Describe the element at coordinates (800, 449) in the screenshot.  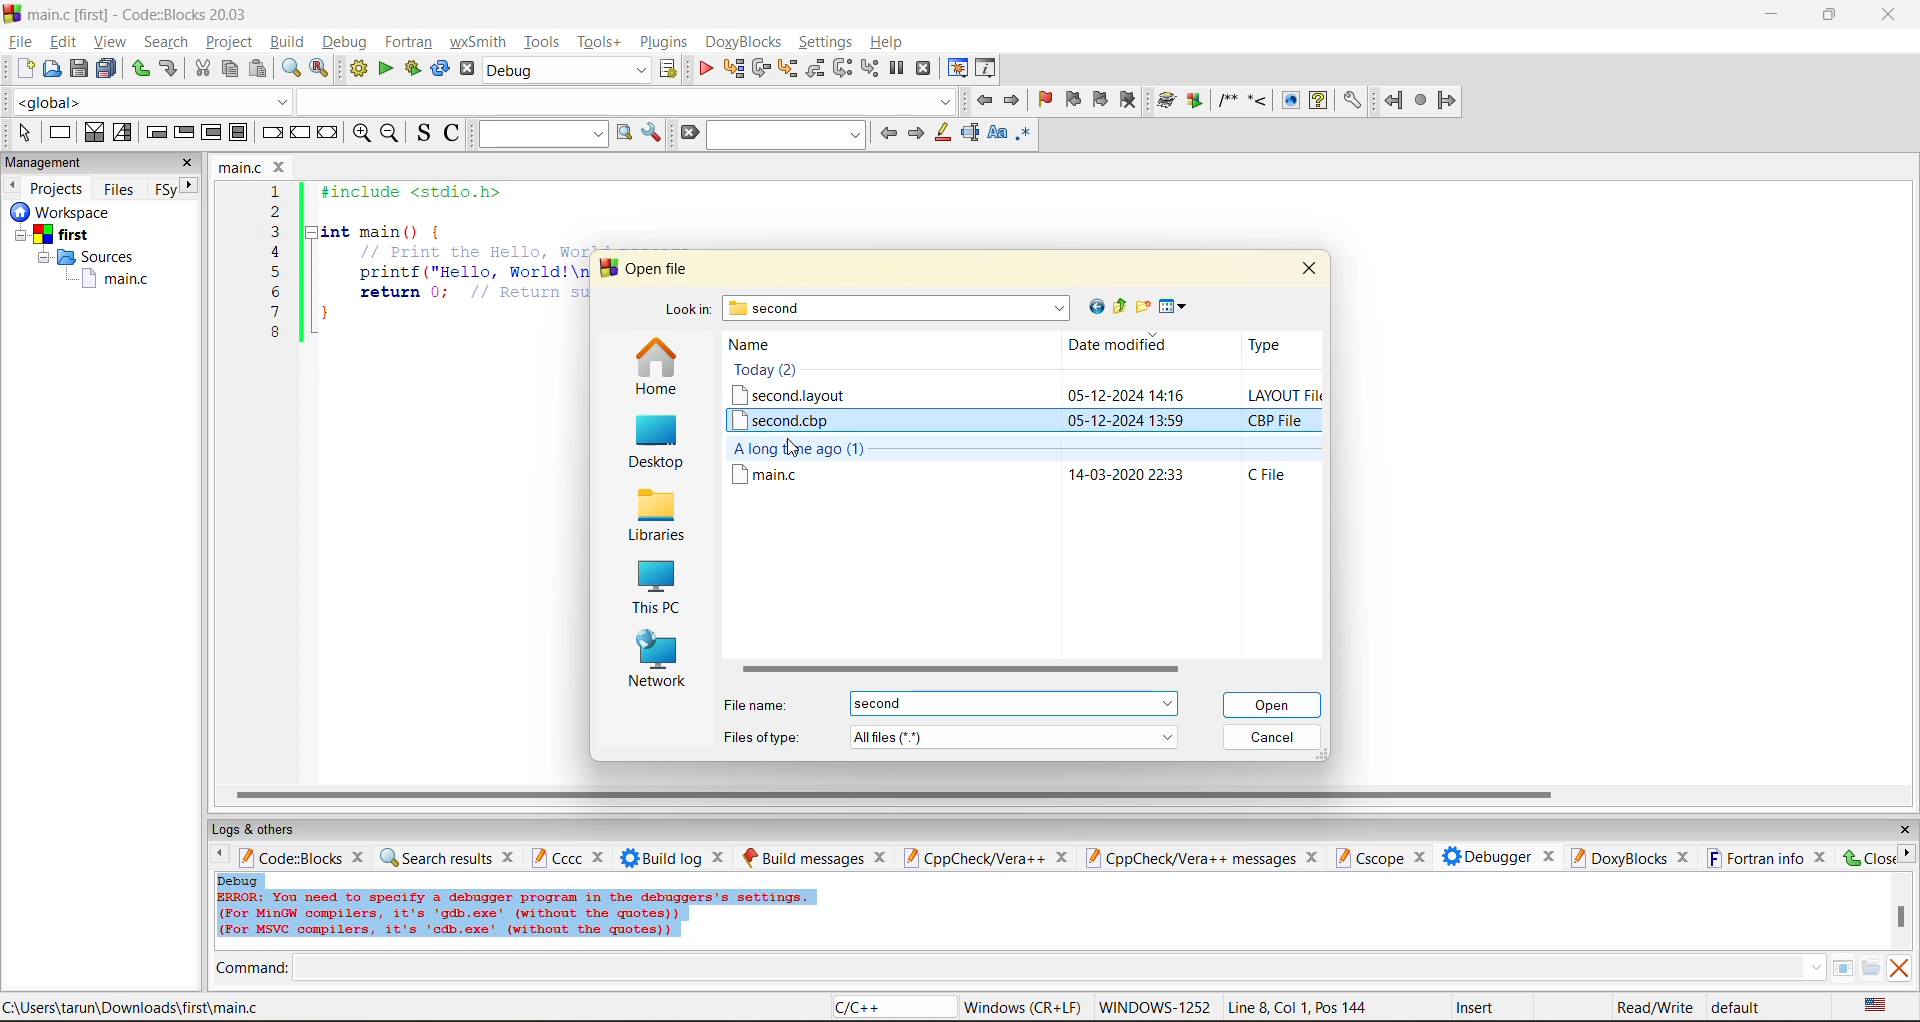
I see `A long time ago(1)` at that location.